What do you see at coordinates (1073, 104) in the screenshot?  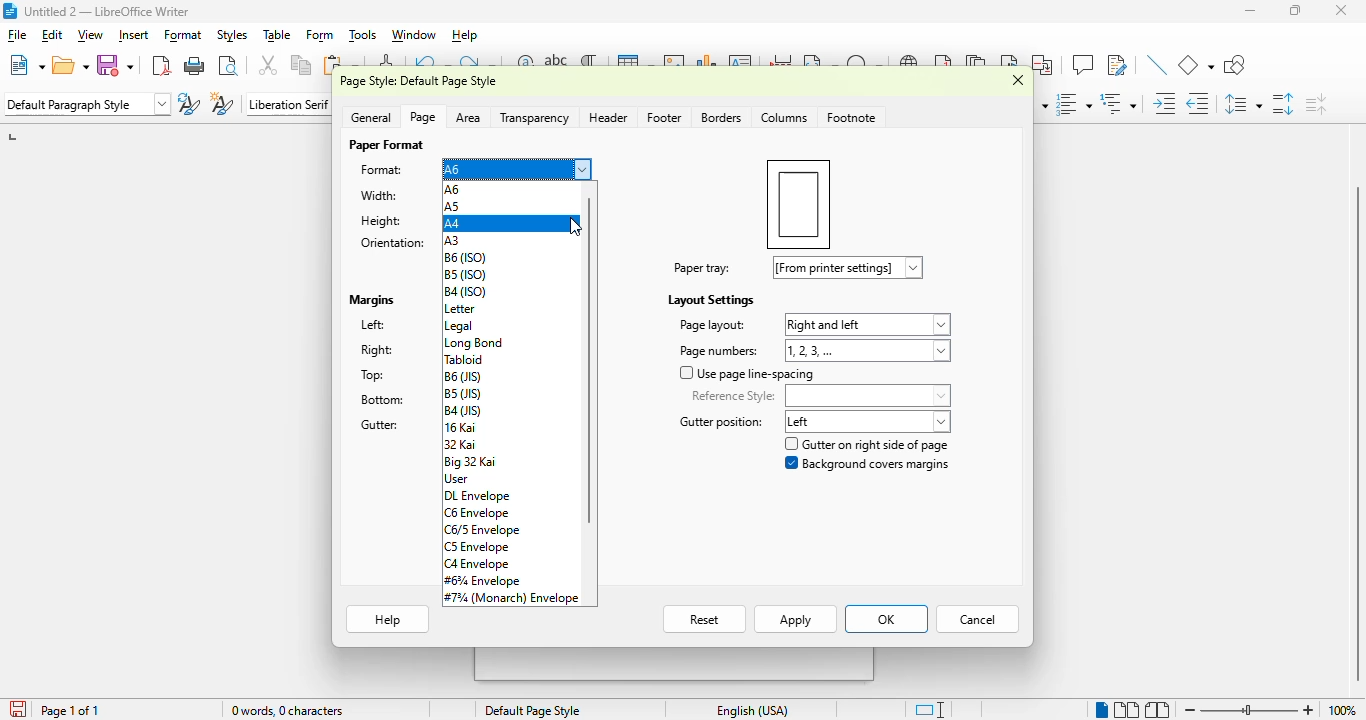 I see `toggle ordered list` at bounding box center [1073, 104].